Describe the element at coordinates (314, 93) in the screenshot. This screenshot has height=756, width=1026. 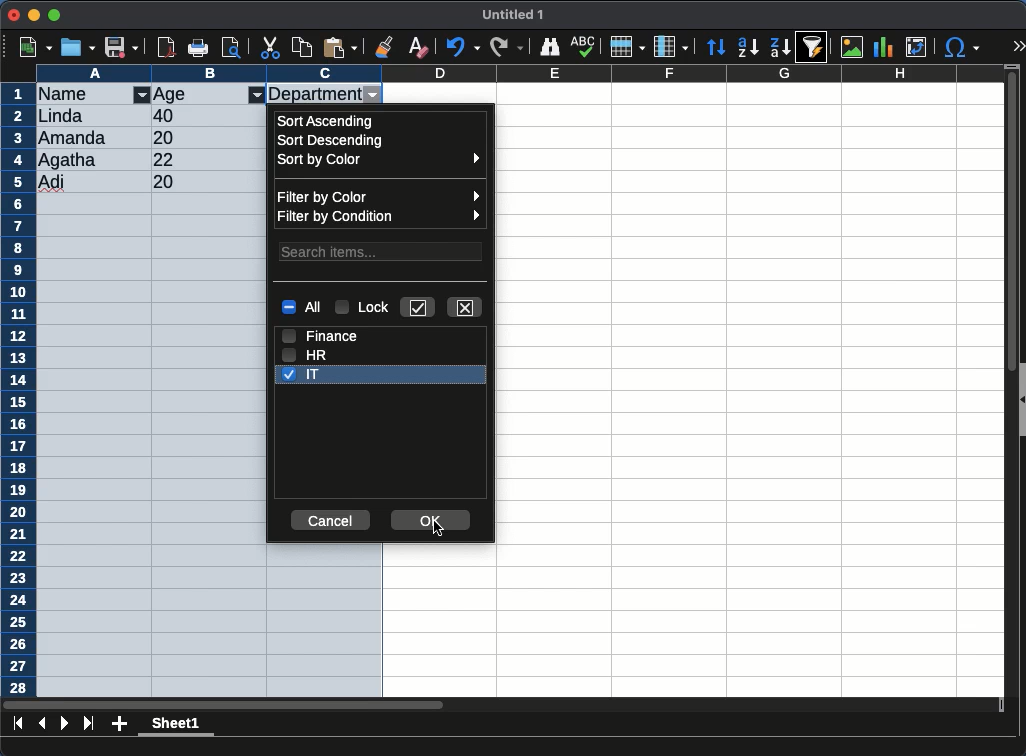
I see `department ` at that location.